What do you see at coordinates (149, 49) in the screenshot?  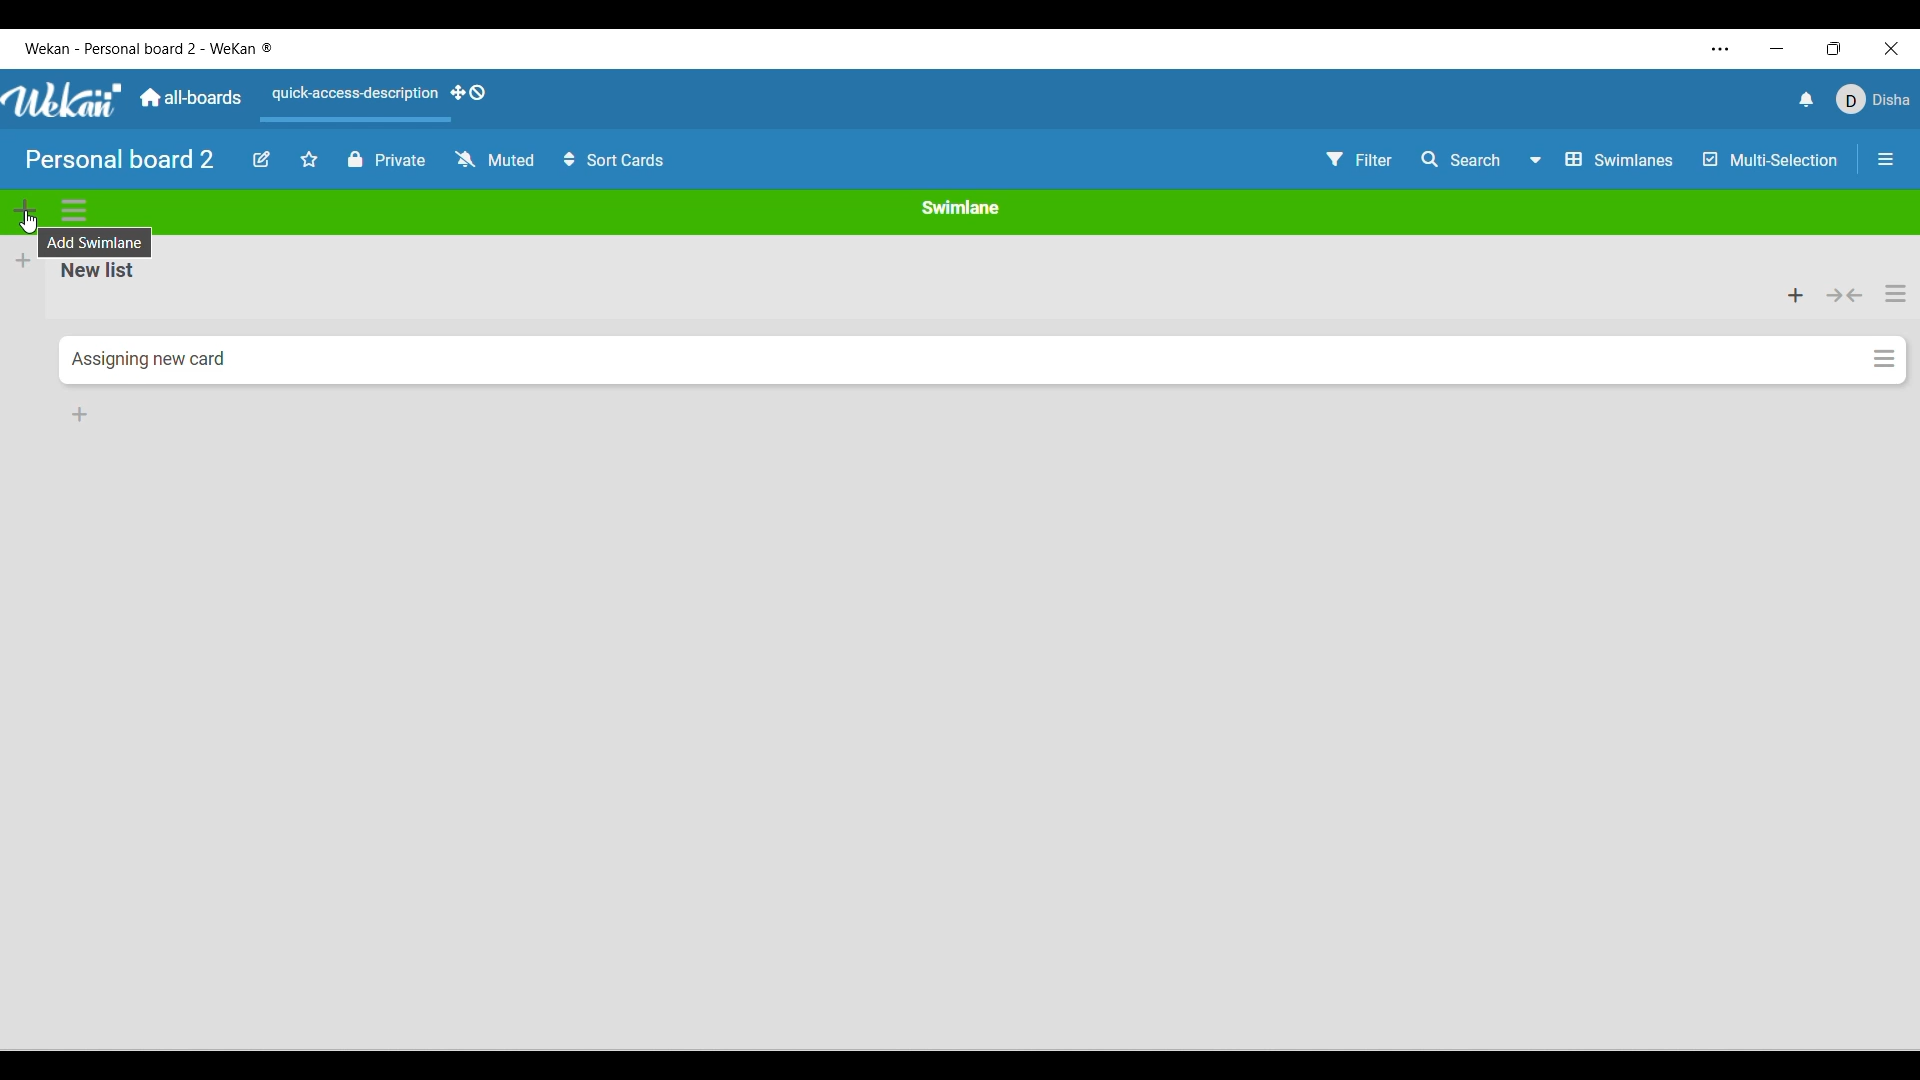 I see `Software and board logo` at bounding box center [149, 49].